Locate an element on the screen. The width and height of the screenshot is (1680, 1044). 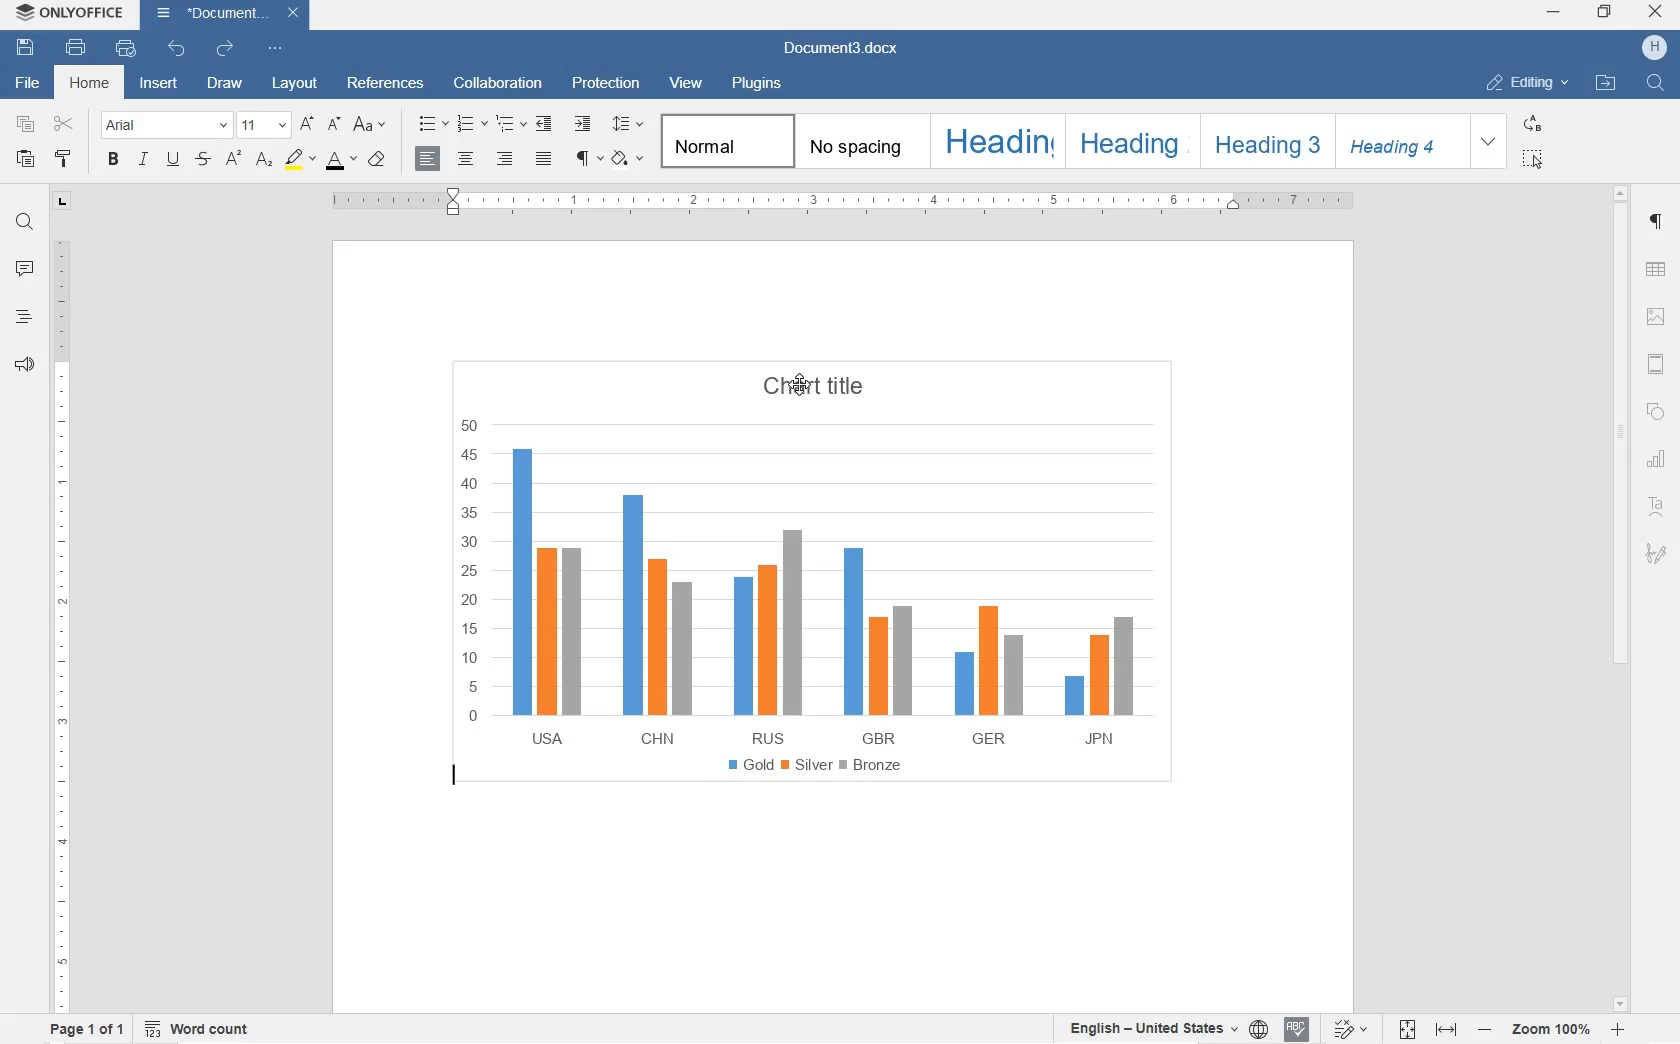
TAB is located at coordinates (63, 200).